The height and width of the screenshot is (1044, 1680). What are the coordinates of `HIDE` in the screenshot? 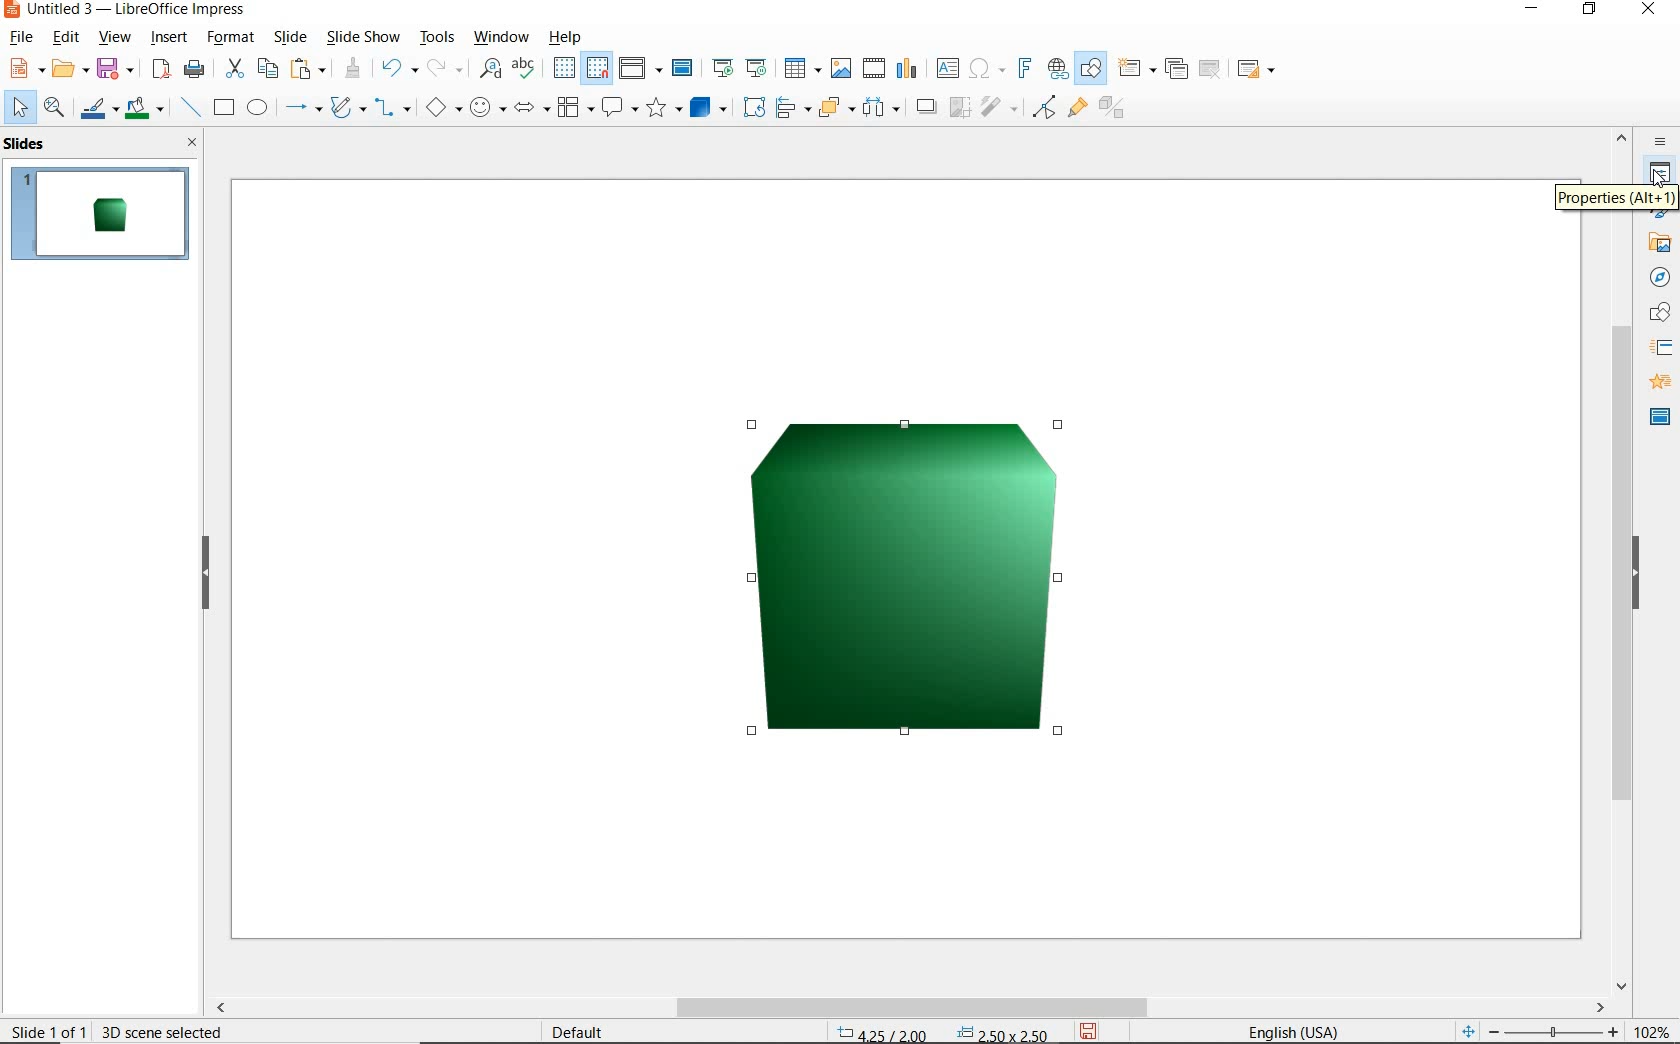 It's located at (204, 574).